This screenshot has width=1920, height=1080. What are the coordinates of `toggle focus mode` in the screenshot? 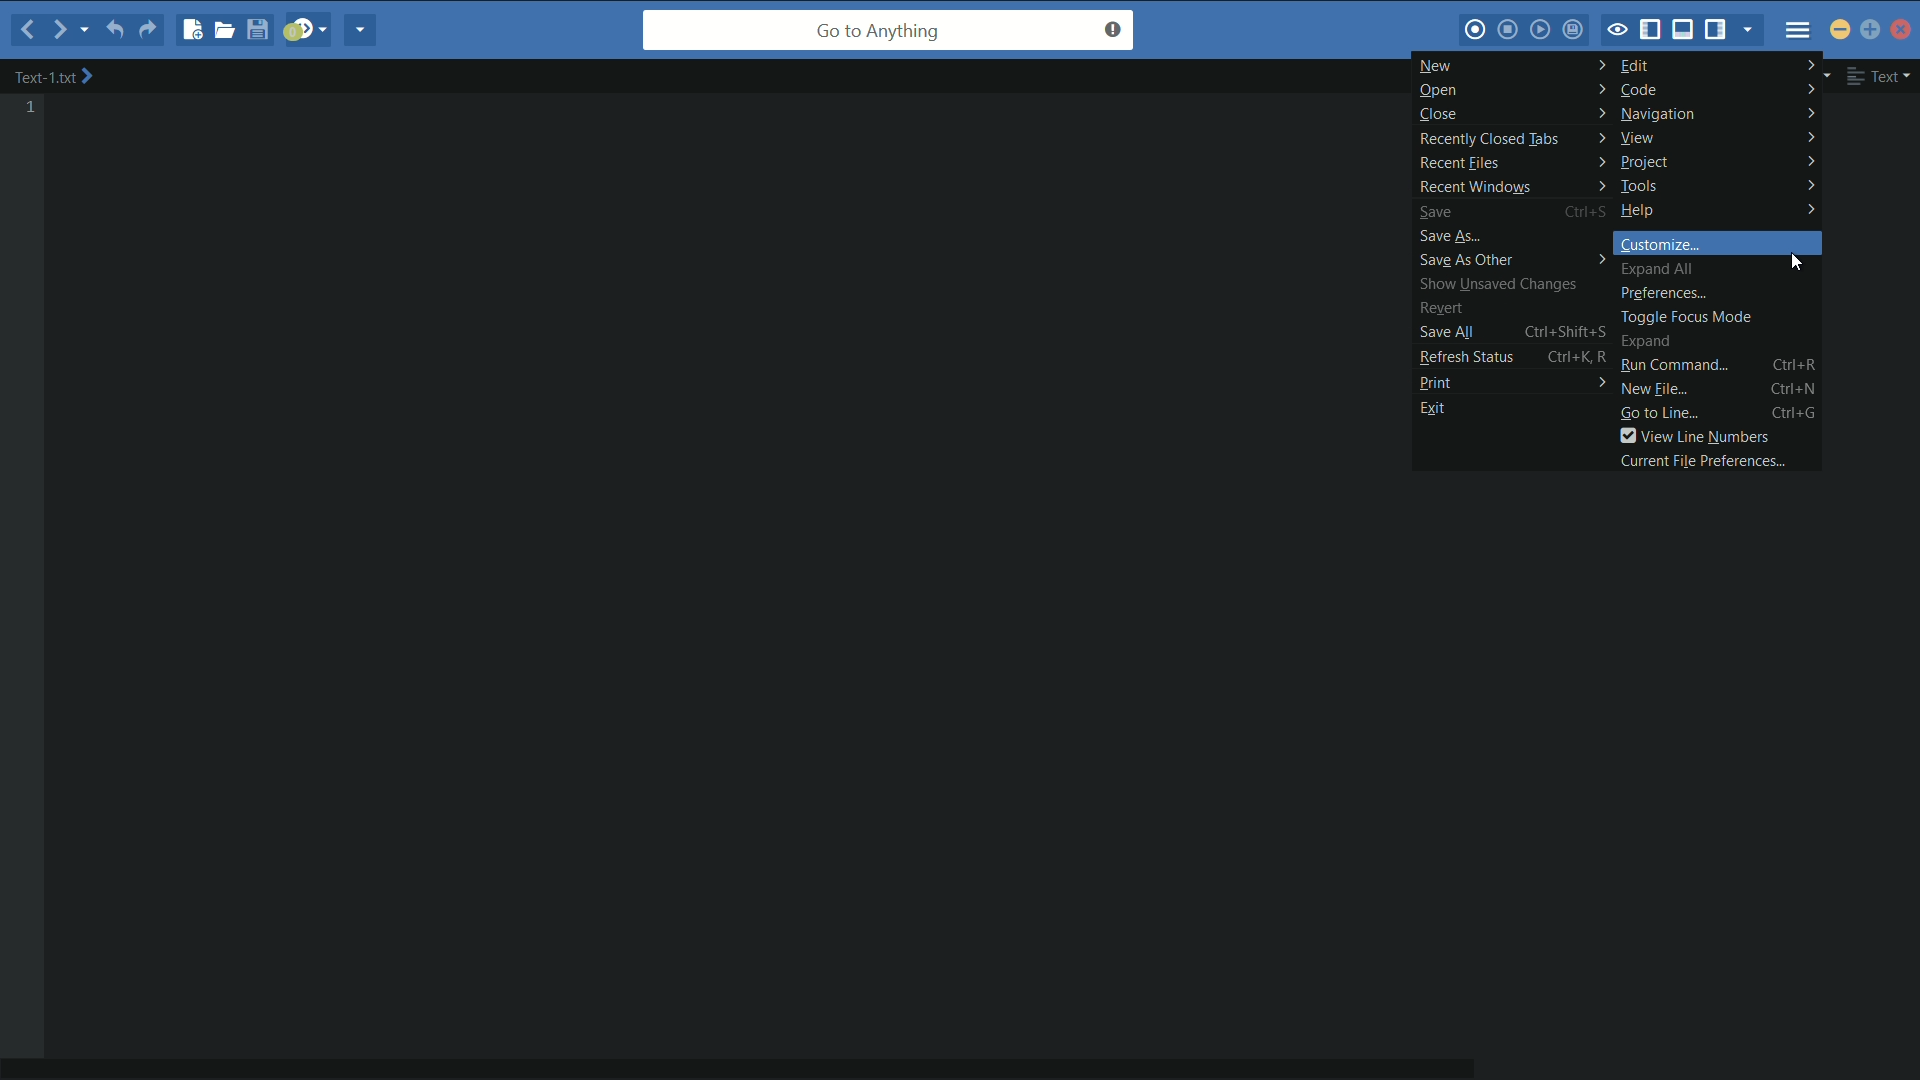 It's located at (1618, 29).